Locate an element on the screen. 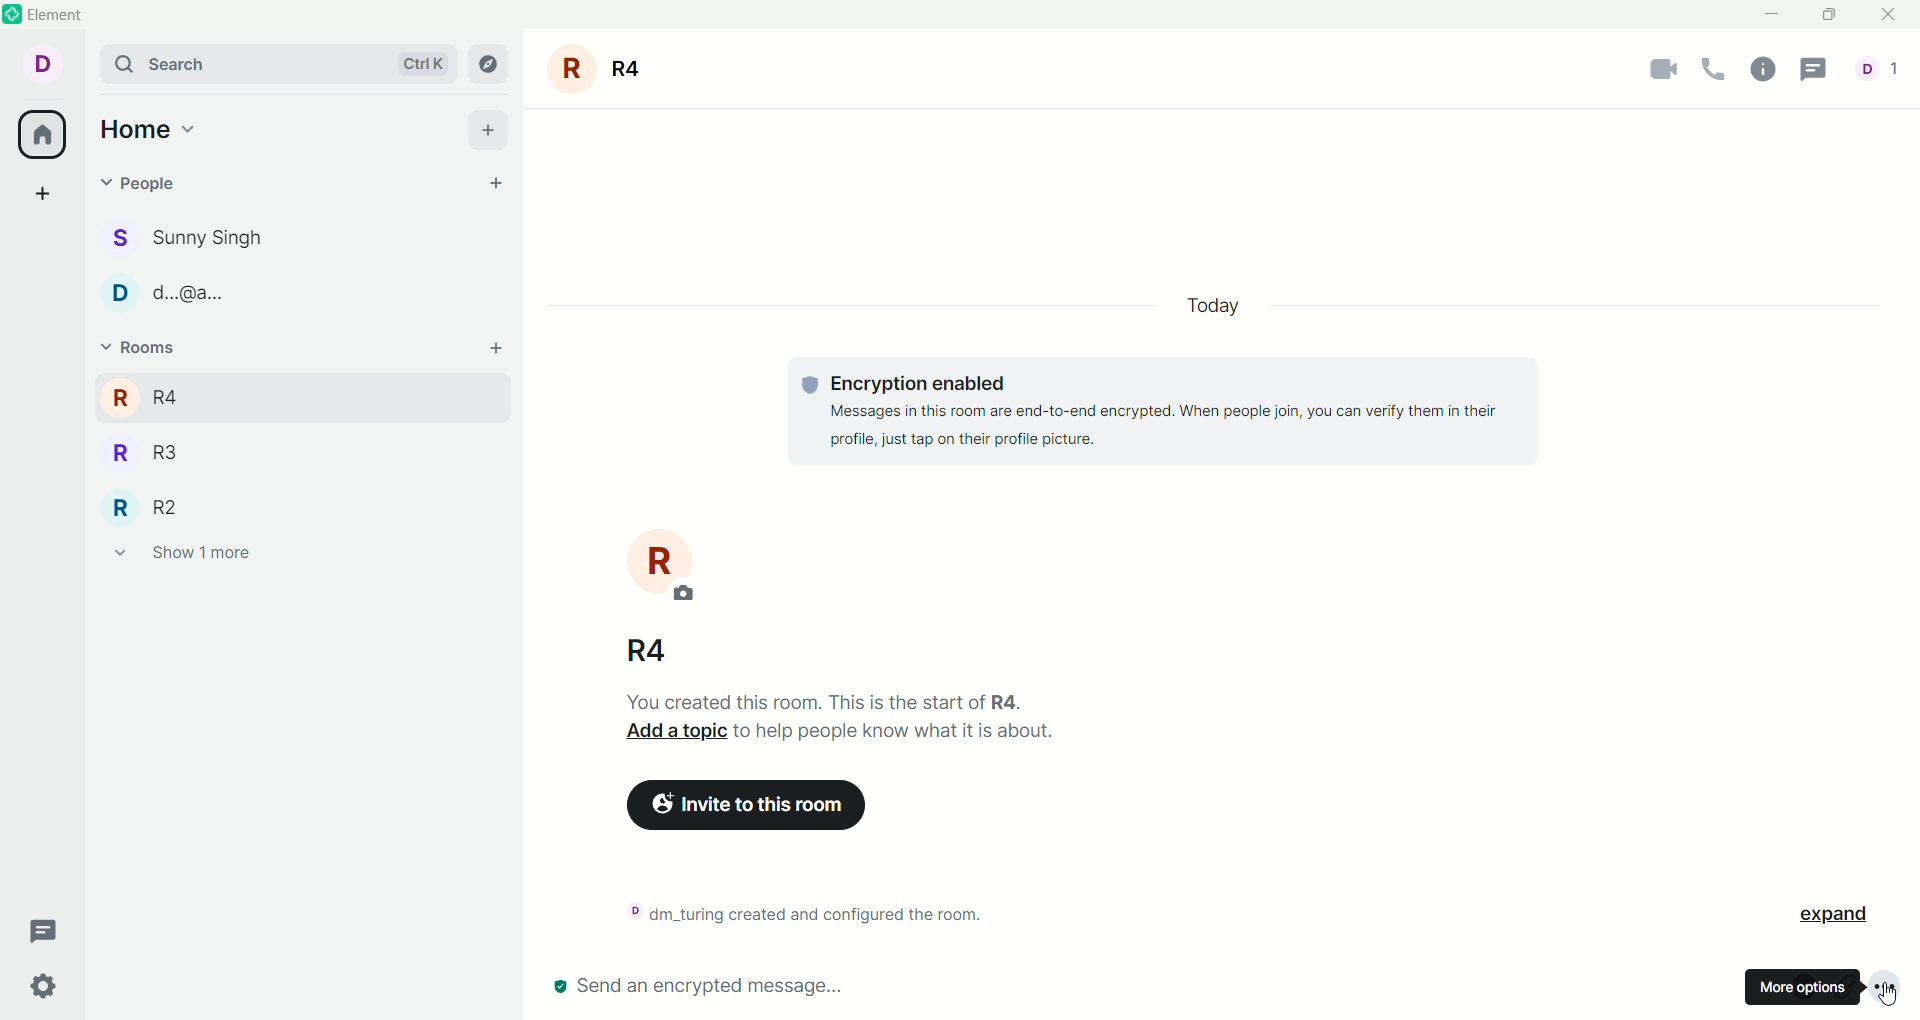  room name is located at coordinates (605, 69).